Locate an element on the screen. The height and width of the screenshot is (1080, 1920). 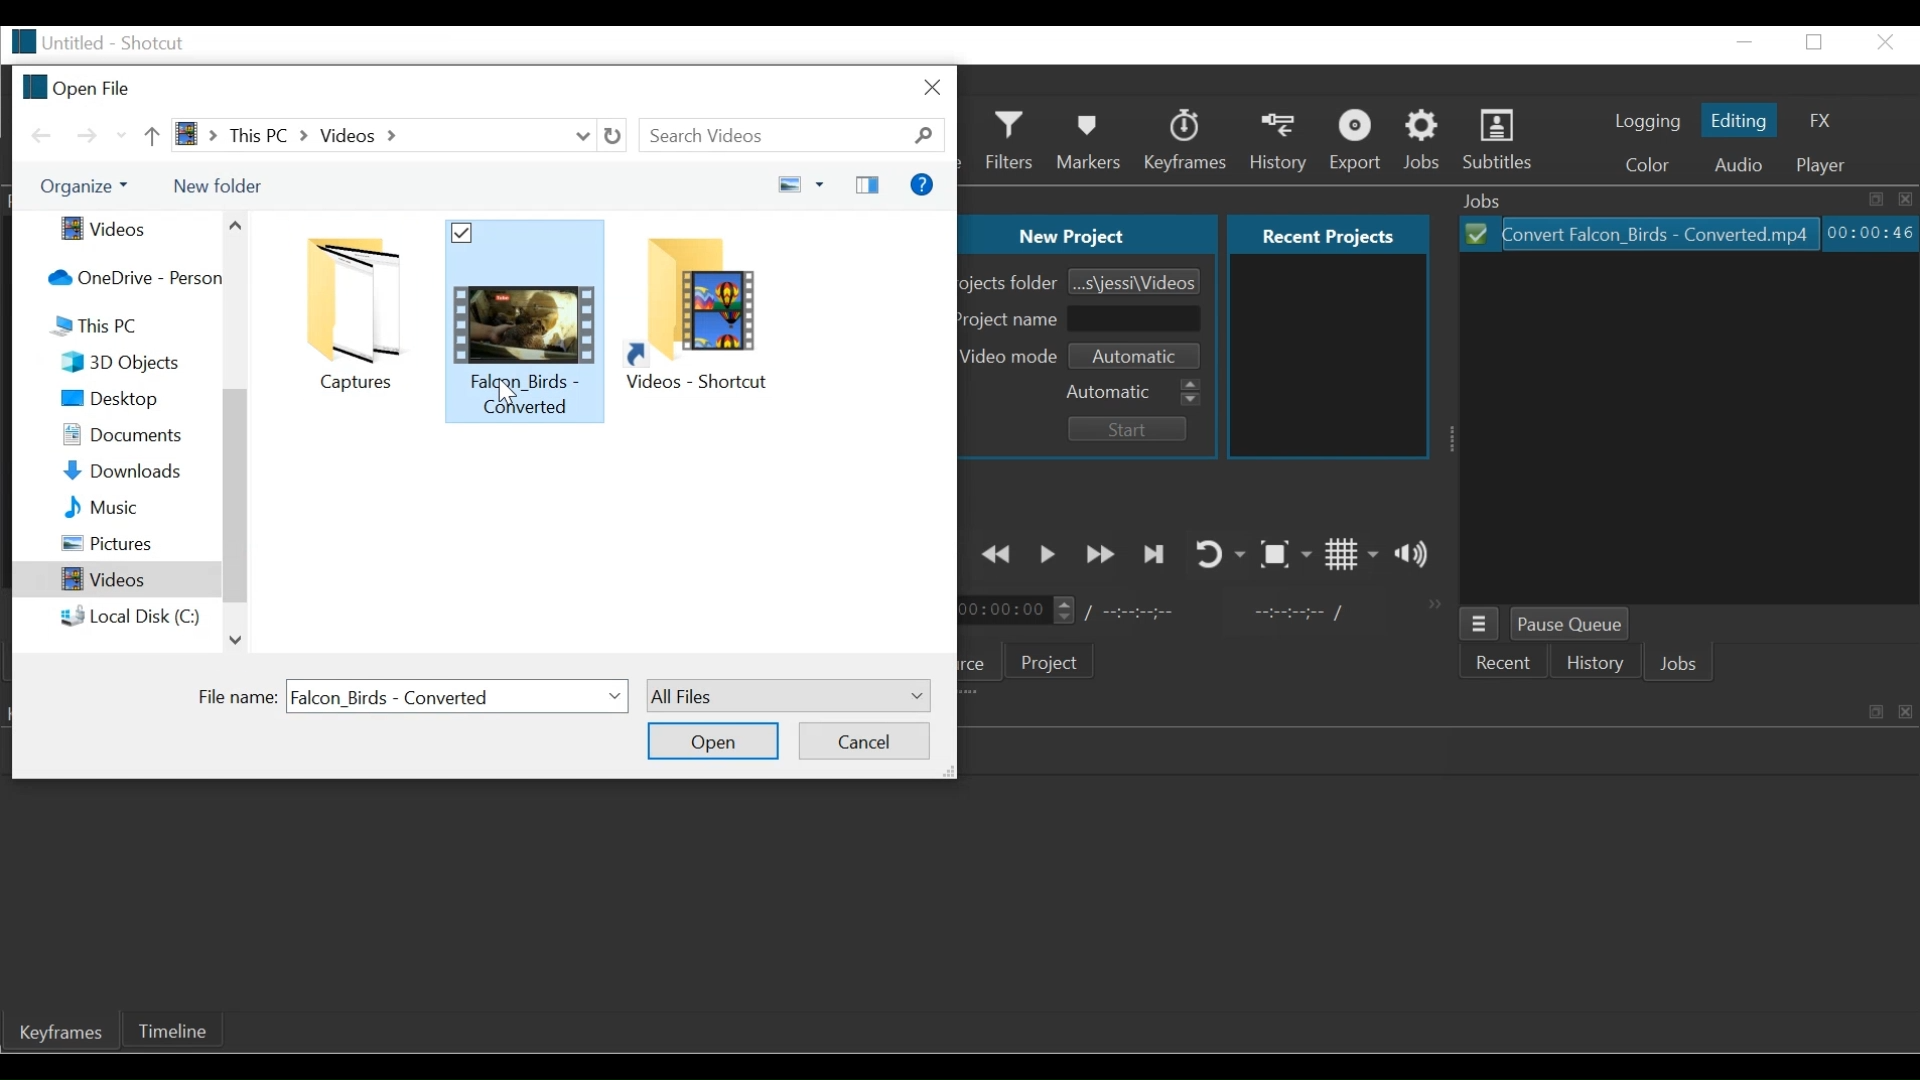
FX is located at coordinates (1817, 120).